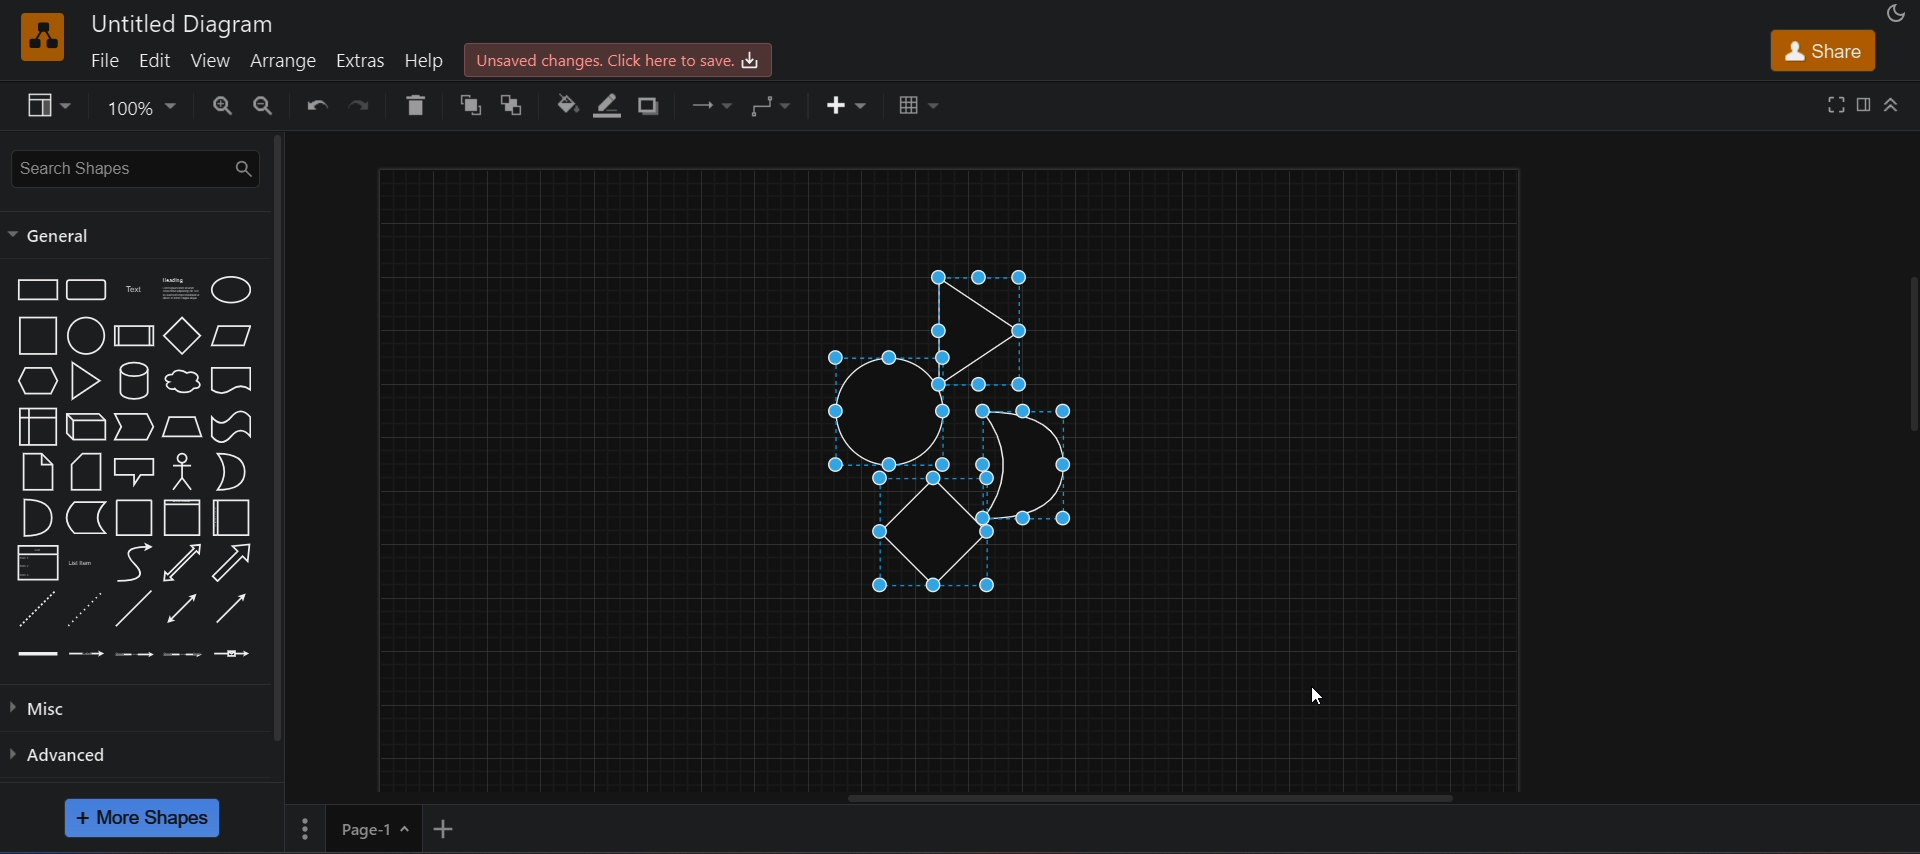 This screenshot has height=854, width=1920. Describe the element at coordinates (844, 103) in the screenshot. I see `insert` at that location.